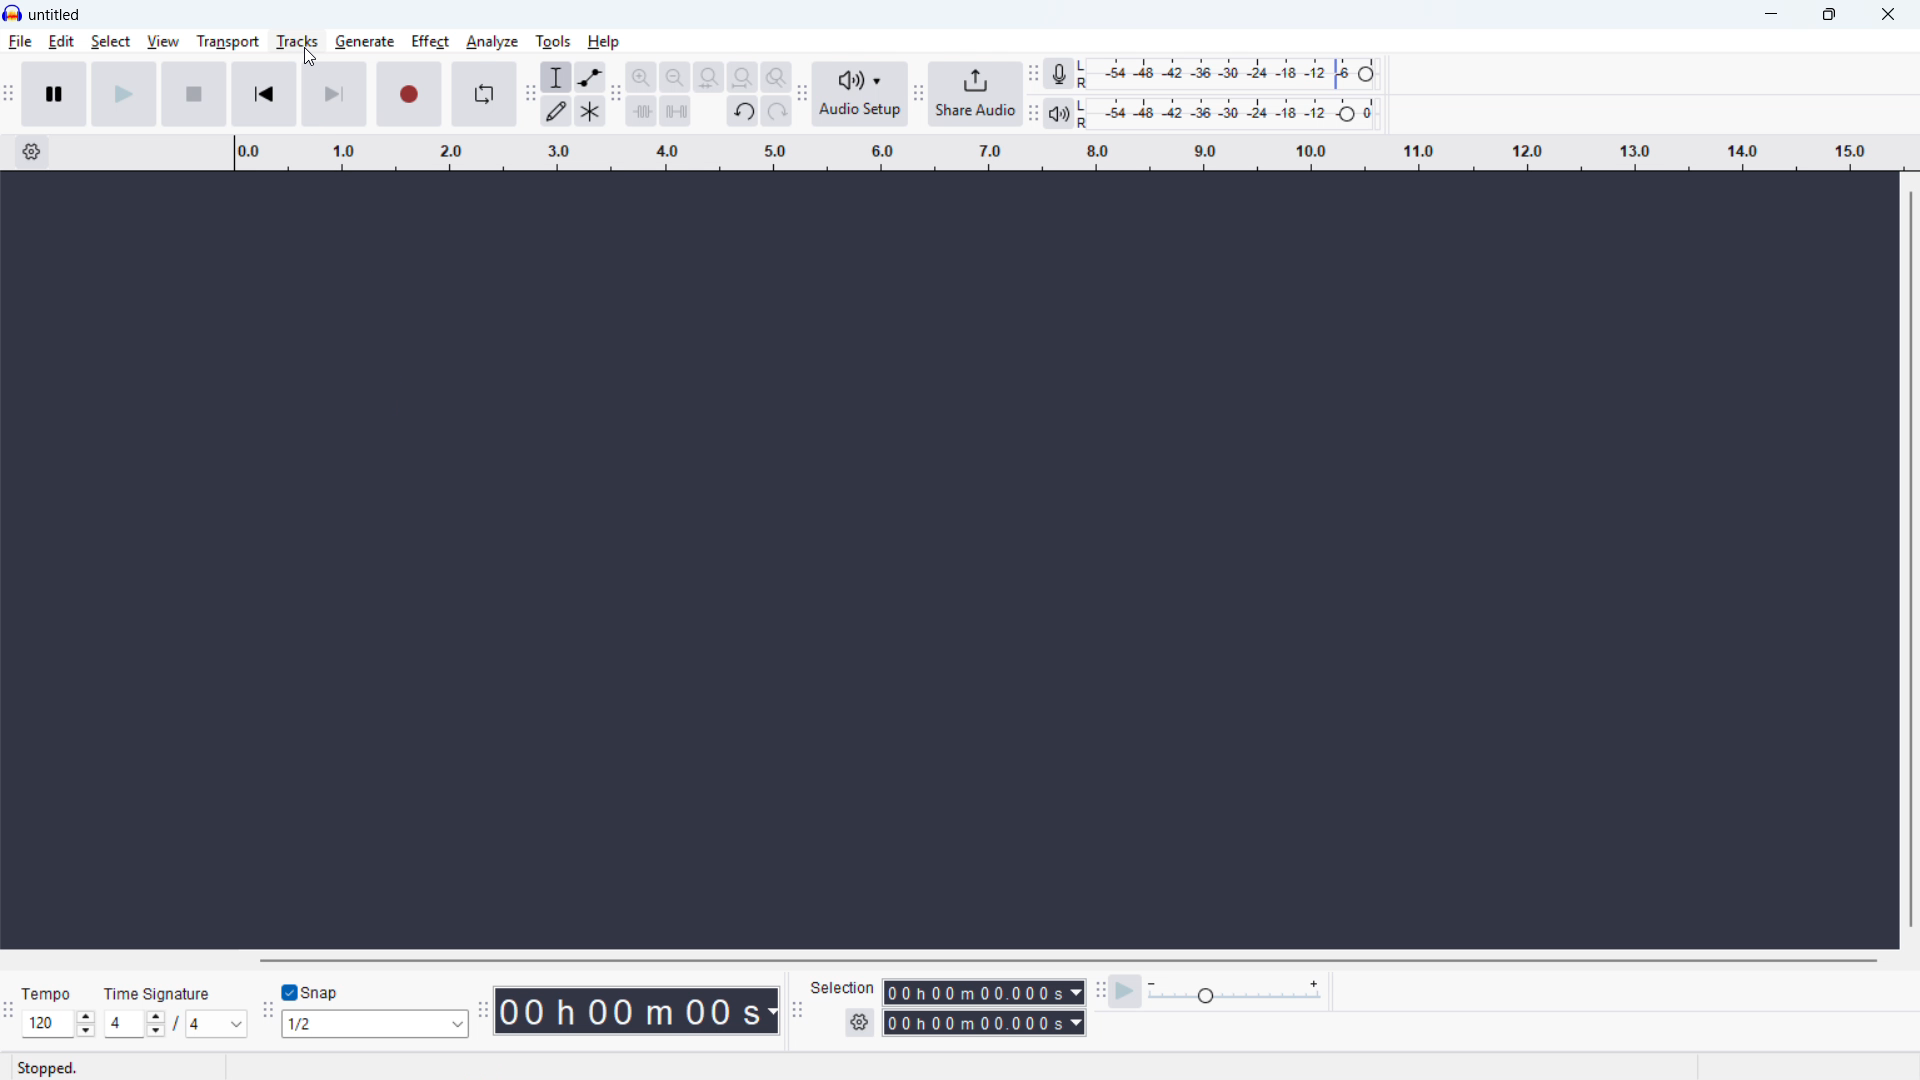 The image size is (1920, 1080). Describe the element at coordinates (21, 42) in the screenshot. I see `File ` at that location.